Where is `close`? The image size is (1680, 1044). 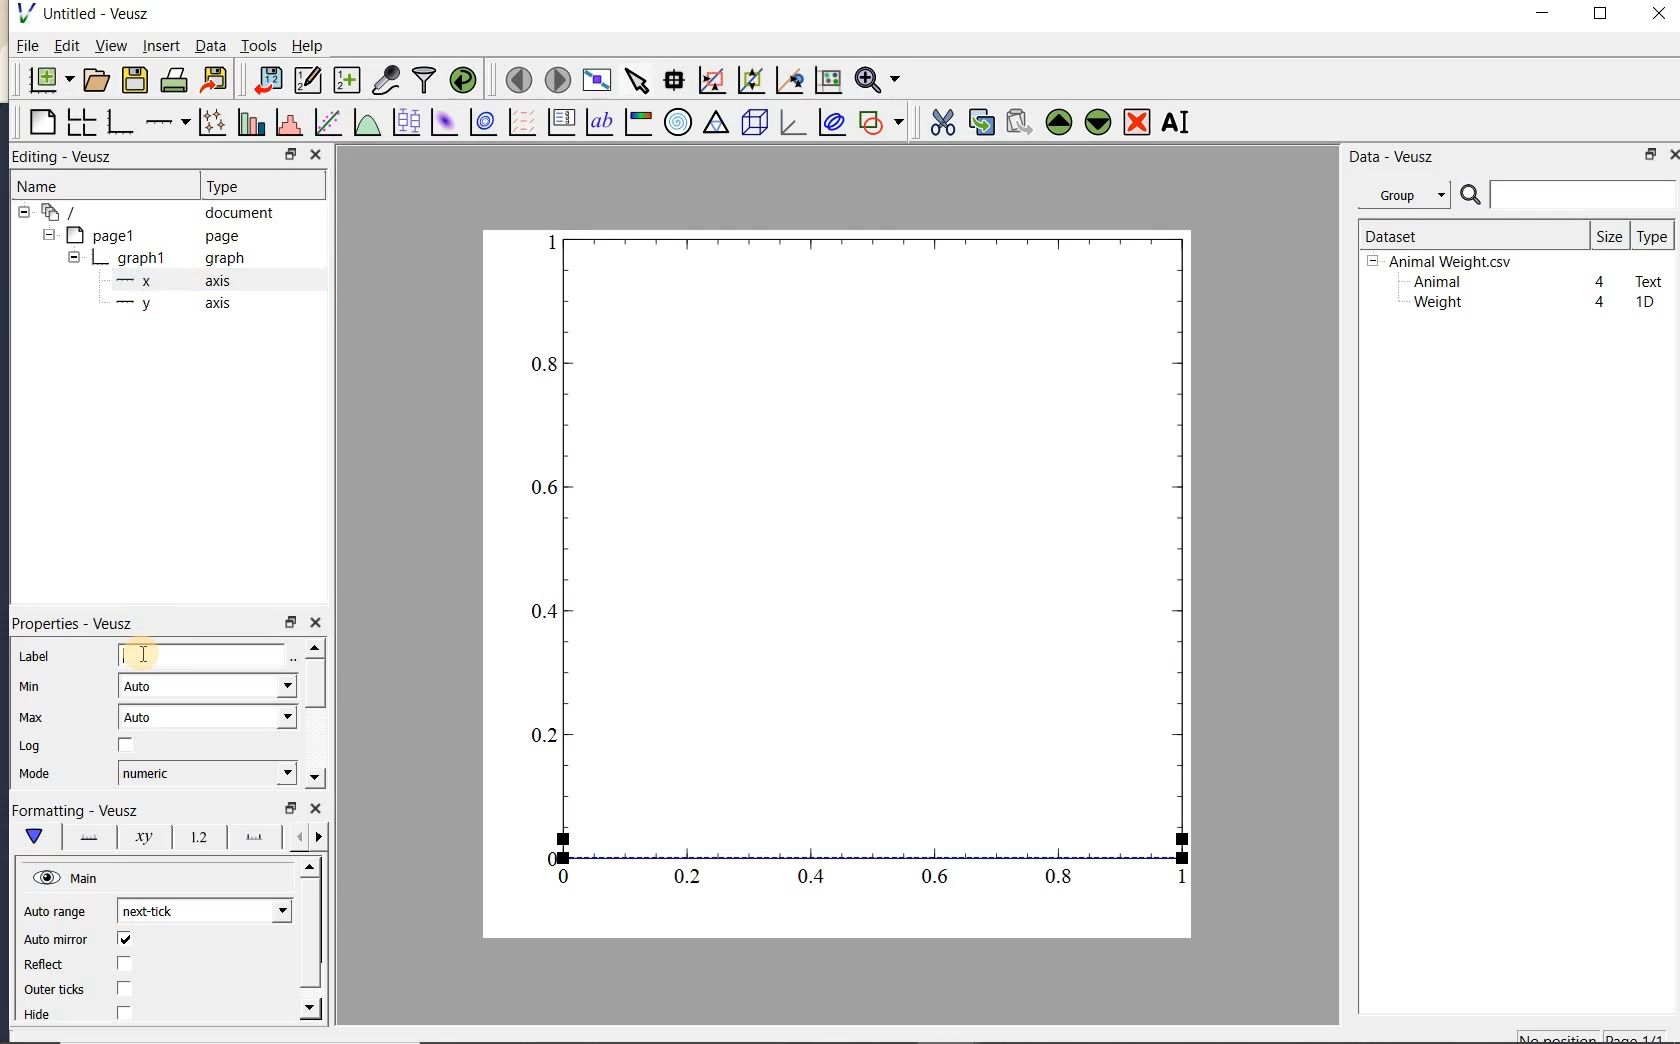 close is located at coordinates (315, 623).